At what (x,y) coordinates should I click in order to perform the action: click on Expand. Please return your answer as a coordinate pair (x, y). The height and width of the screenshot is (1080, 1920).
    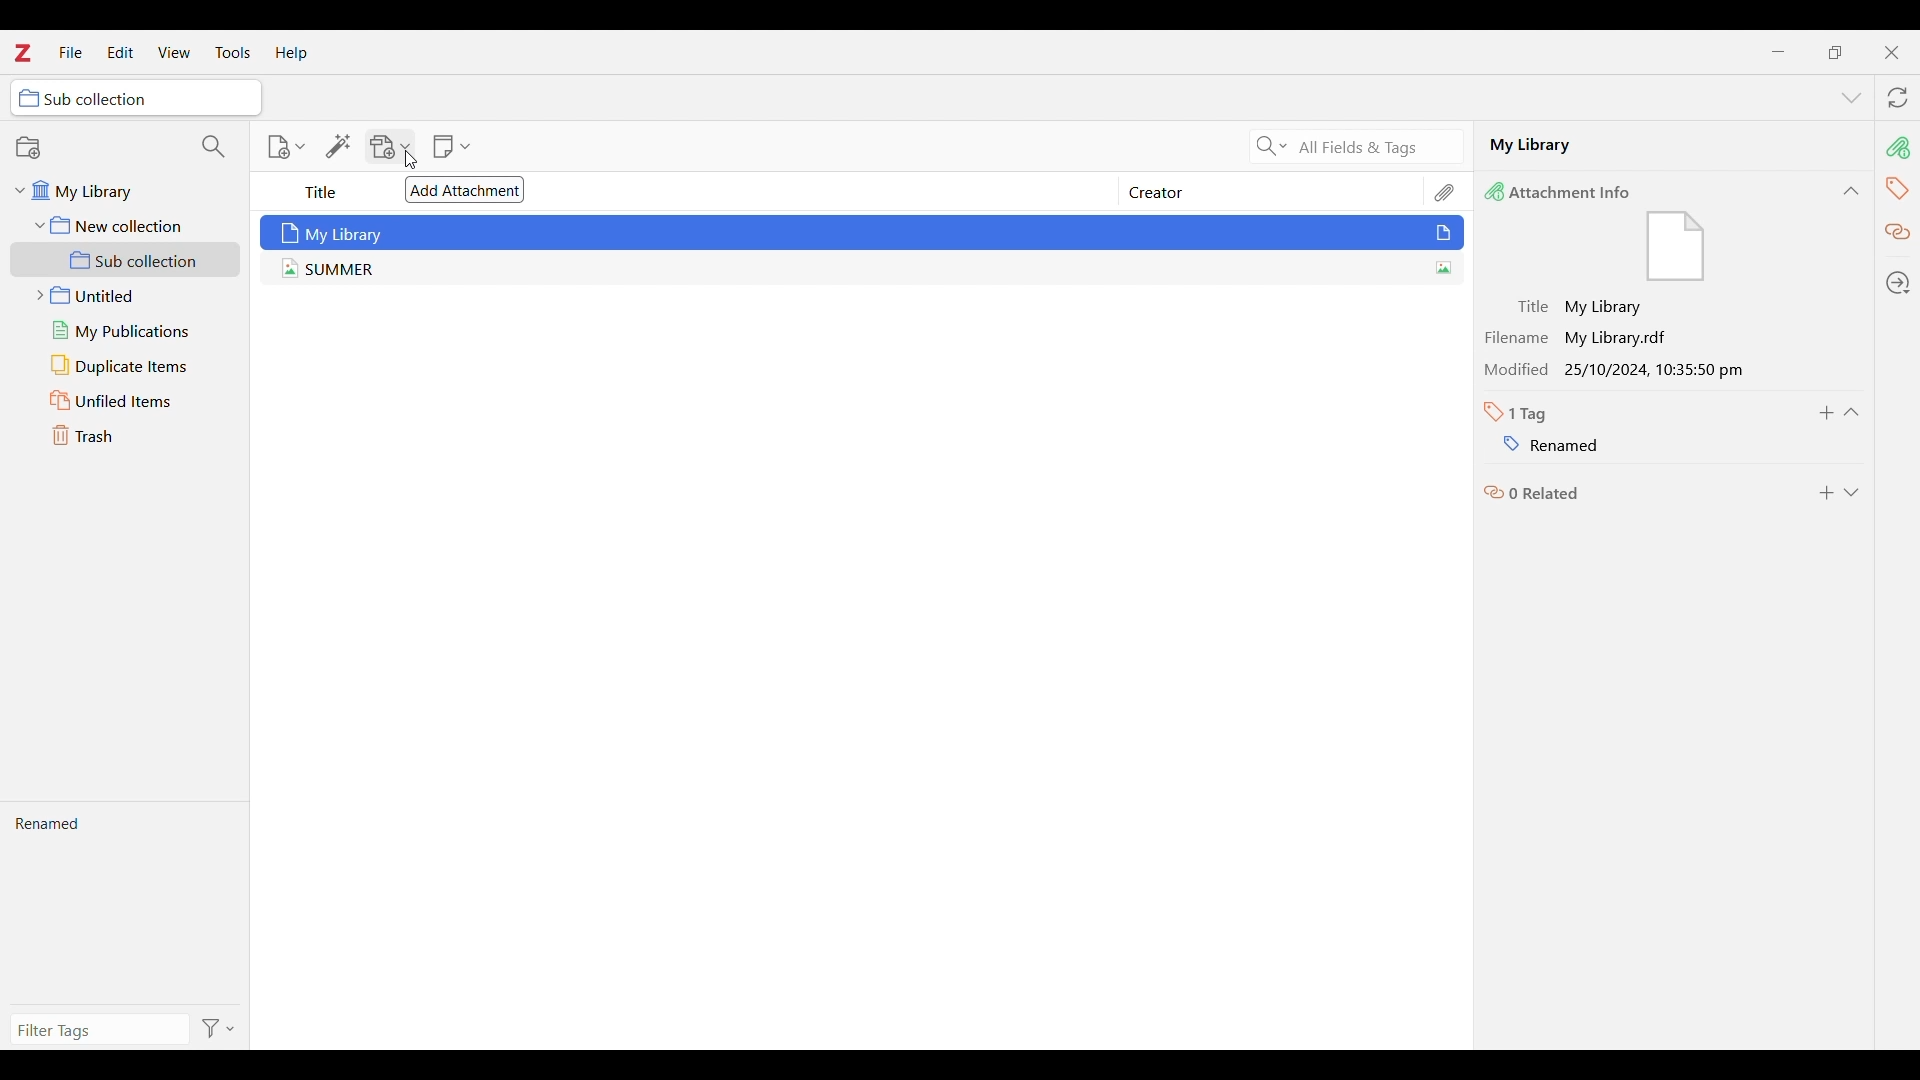
    Looking at the image, I should click on (1851, 493).